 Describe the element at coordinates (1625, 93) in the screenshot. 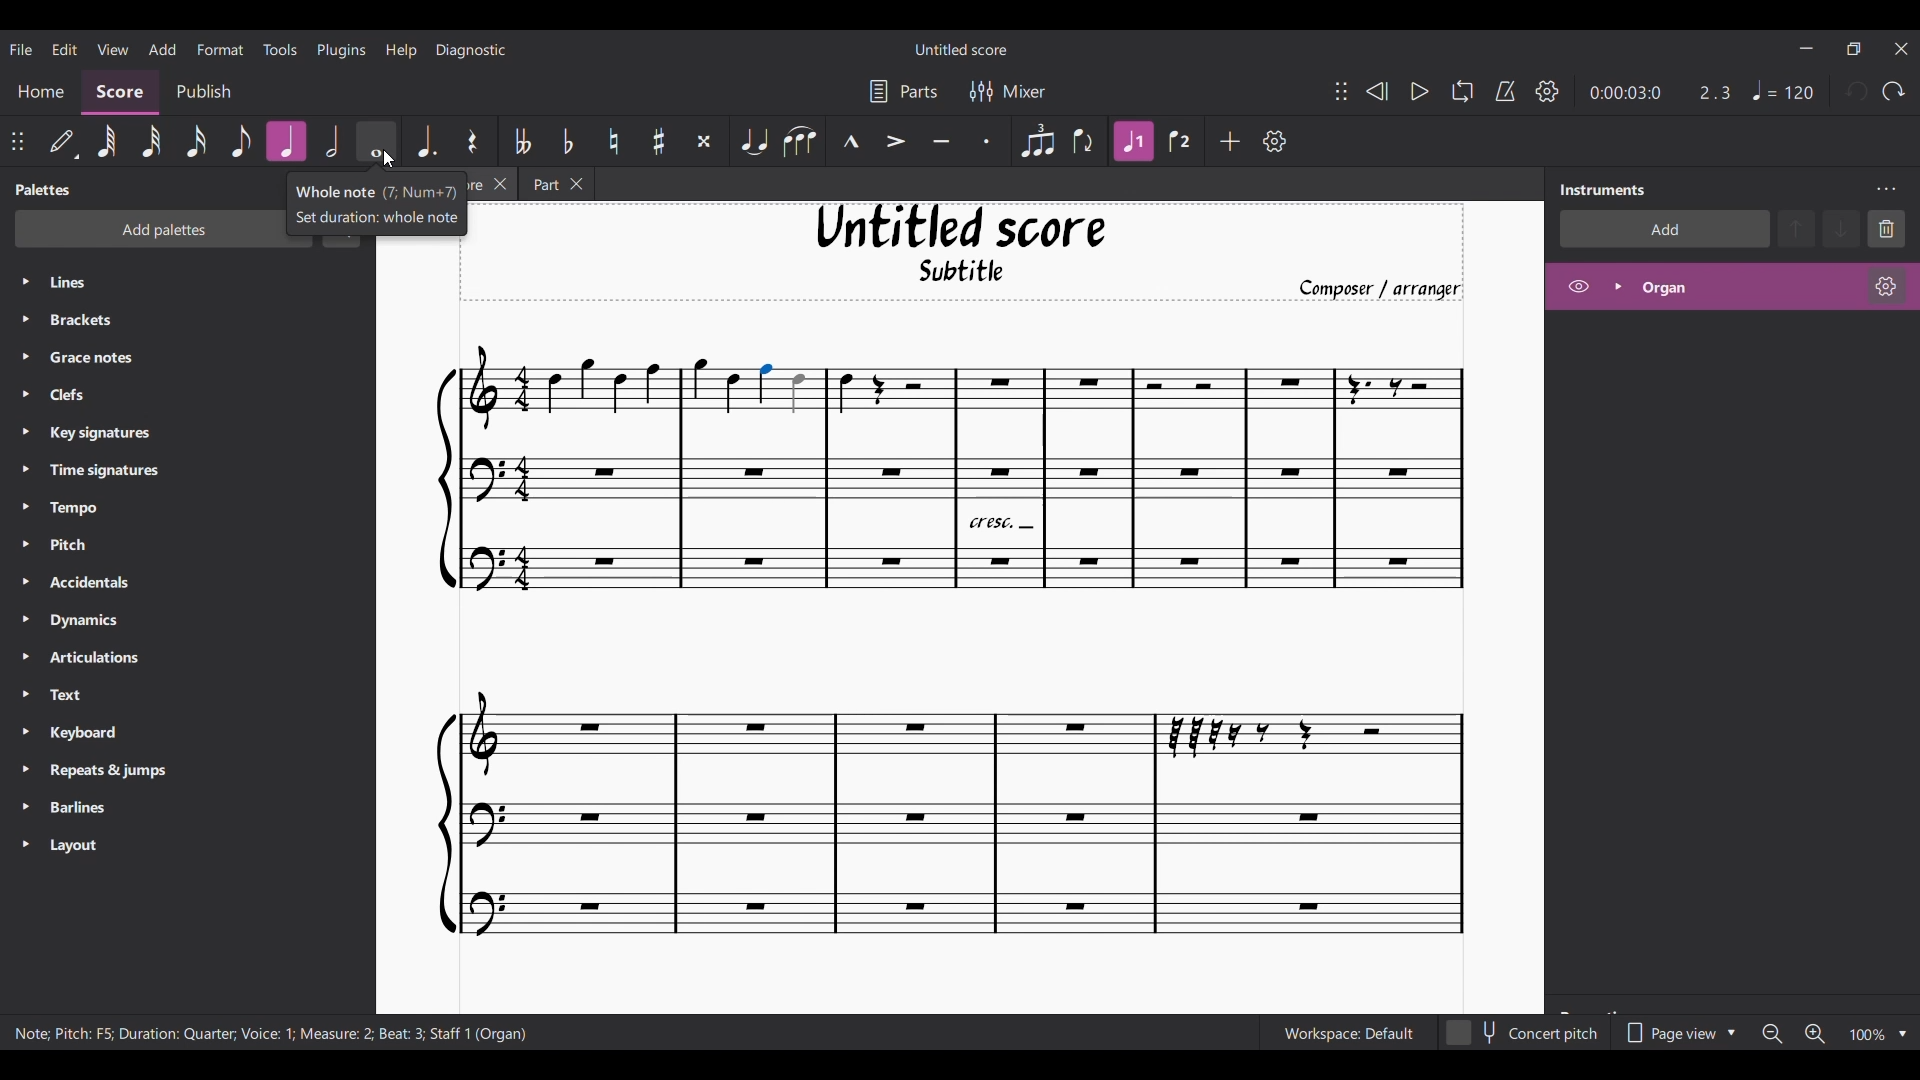

I see `Current duration changed` at that location.